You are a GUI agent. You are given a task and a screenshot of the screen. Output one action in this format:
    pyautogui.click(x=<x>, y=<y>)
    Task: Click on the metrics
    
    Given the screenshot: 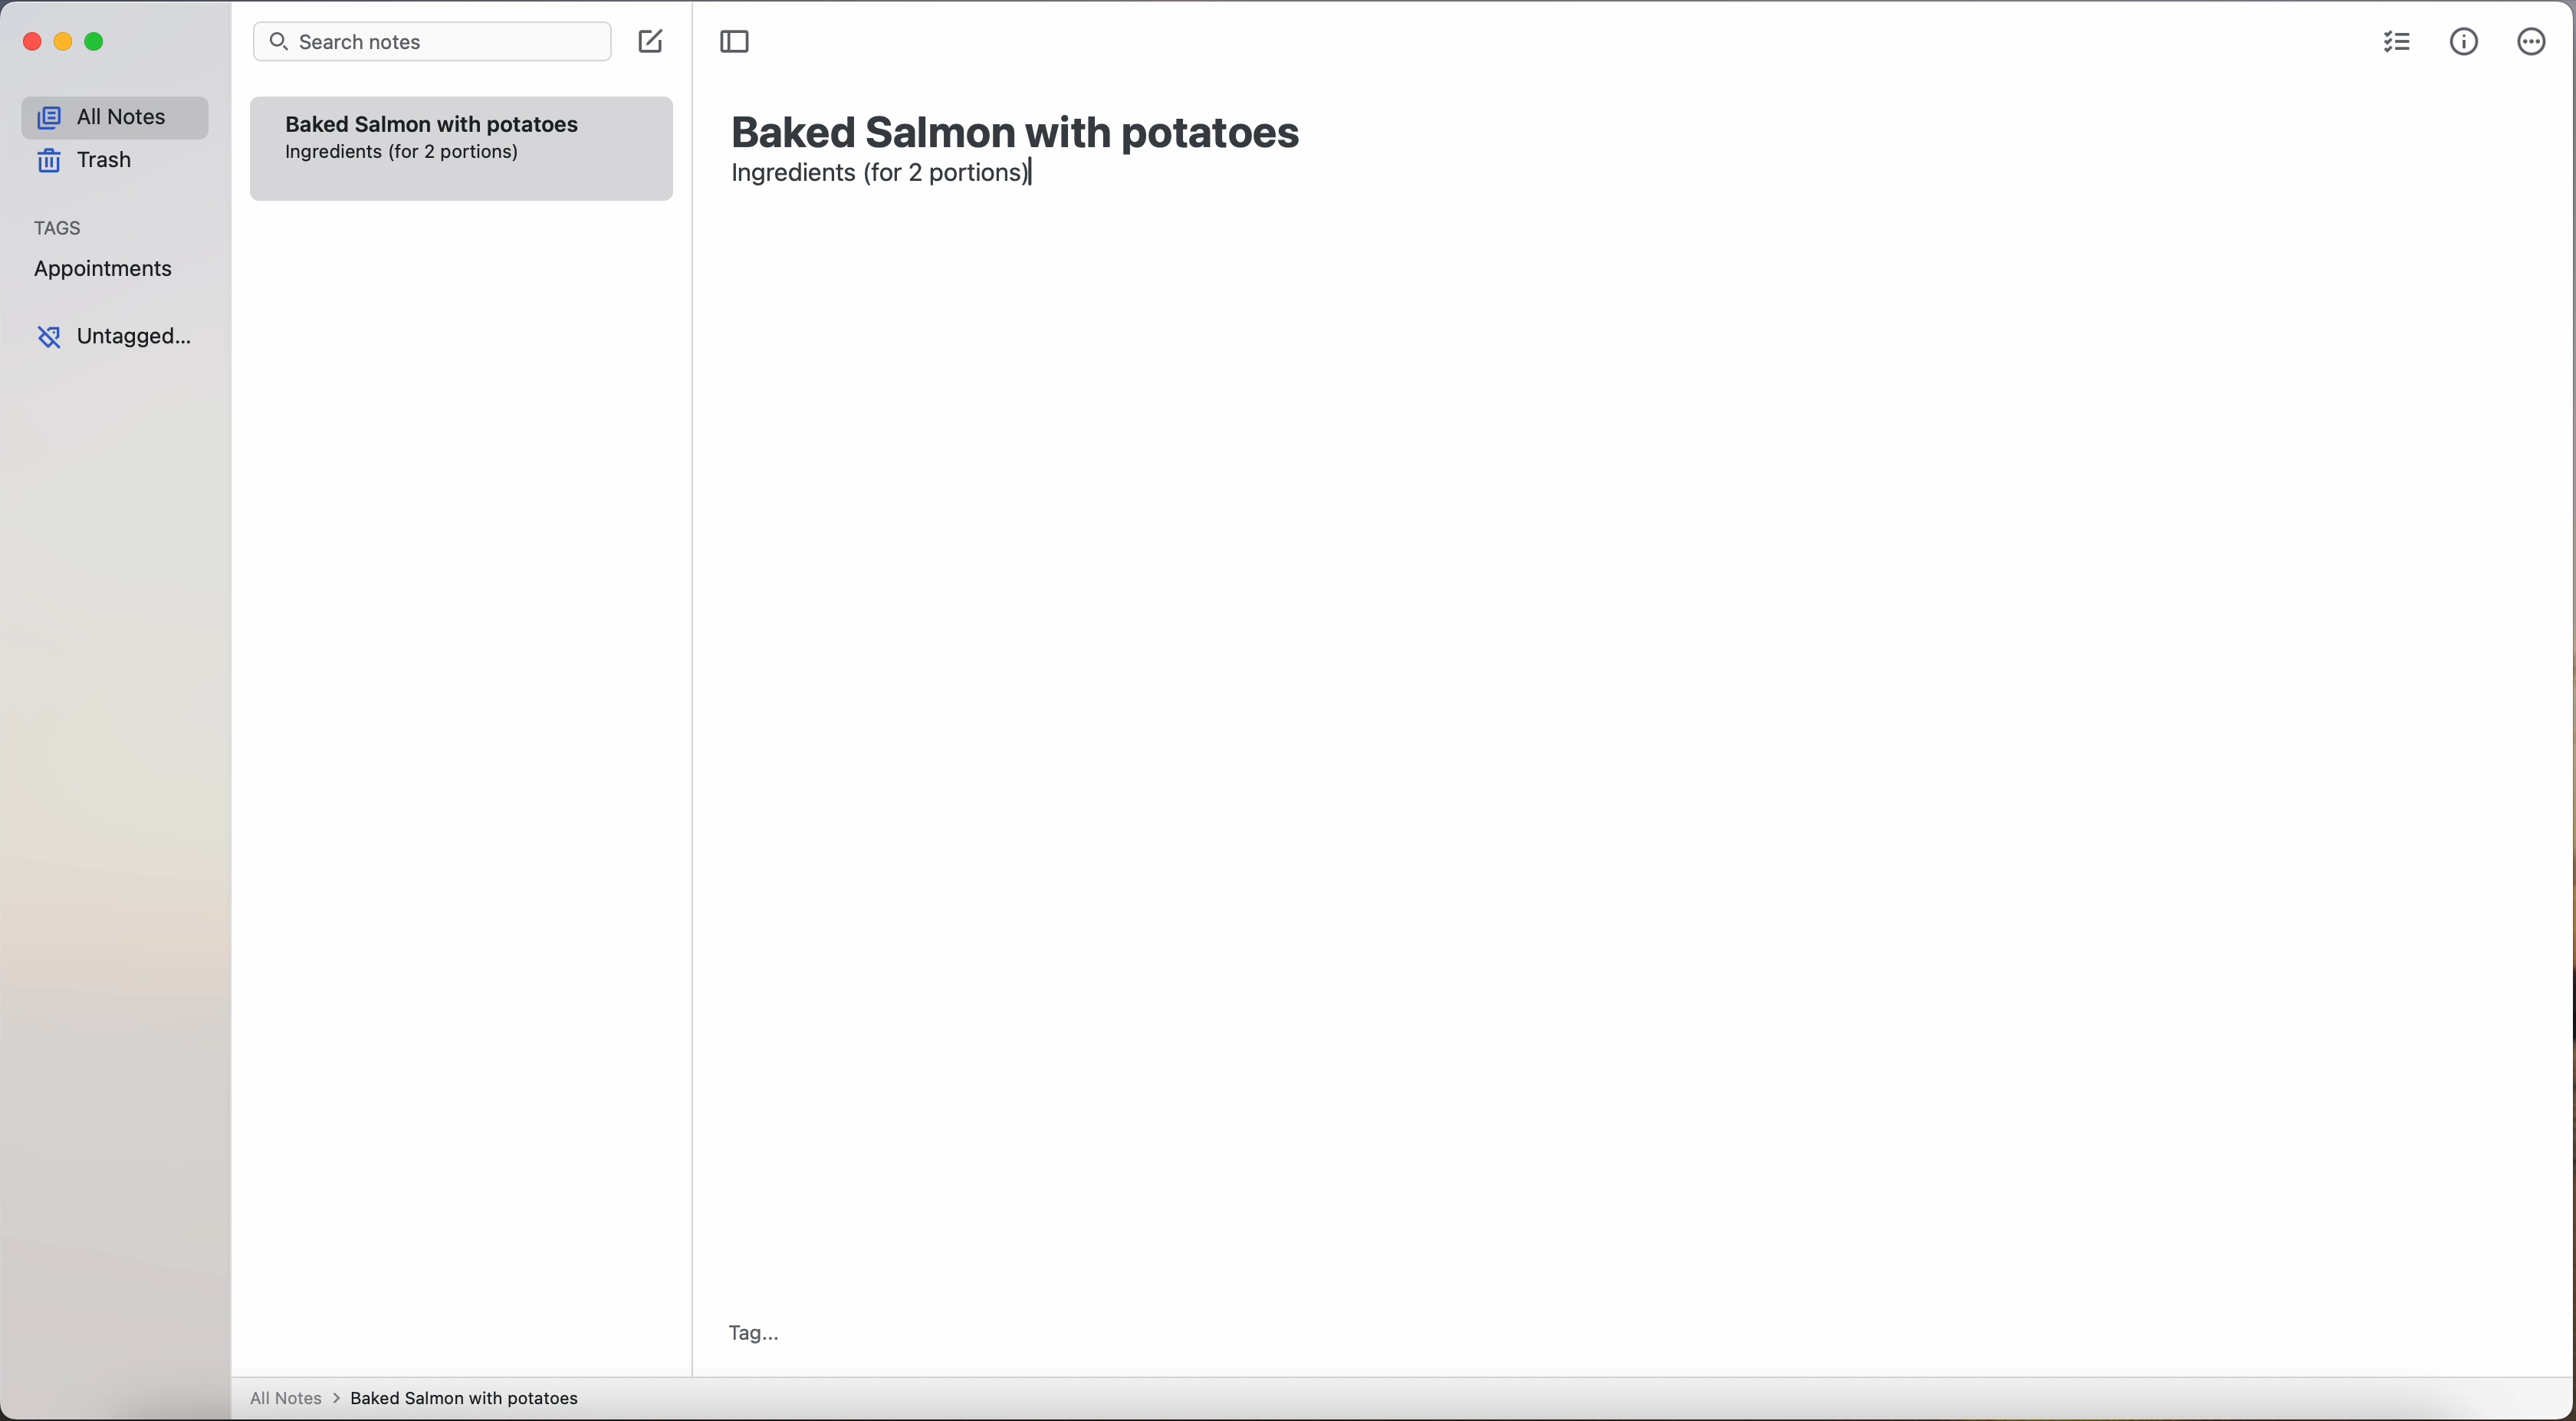 What is the action you would take?
    pyautogui.click(x=2463, y=42)
    